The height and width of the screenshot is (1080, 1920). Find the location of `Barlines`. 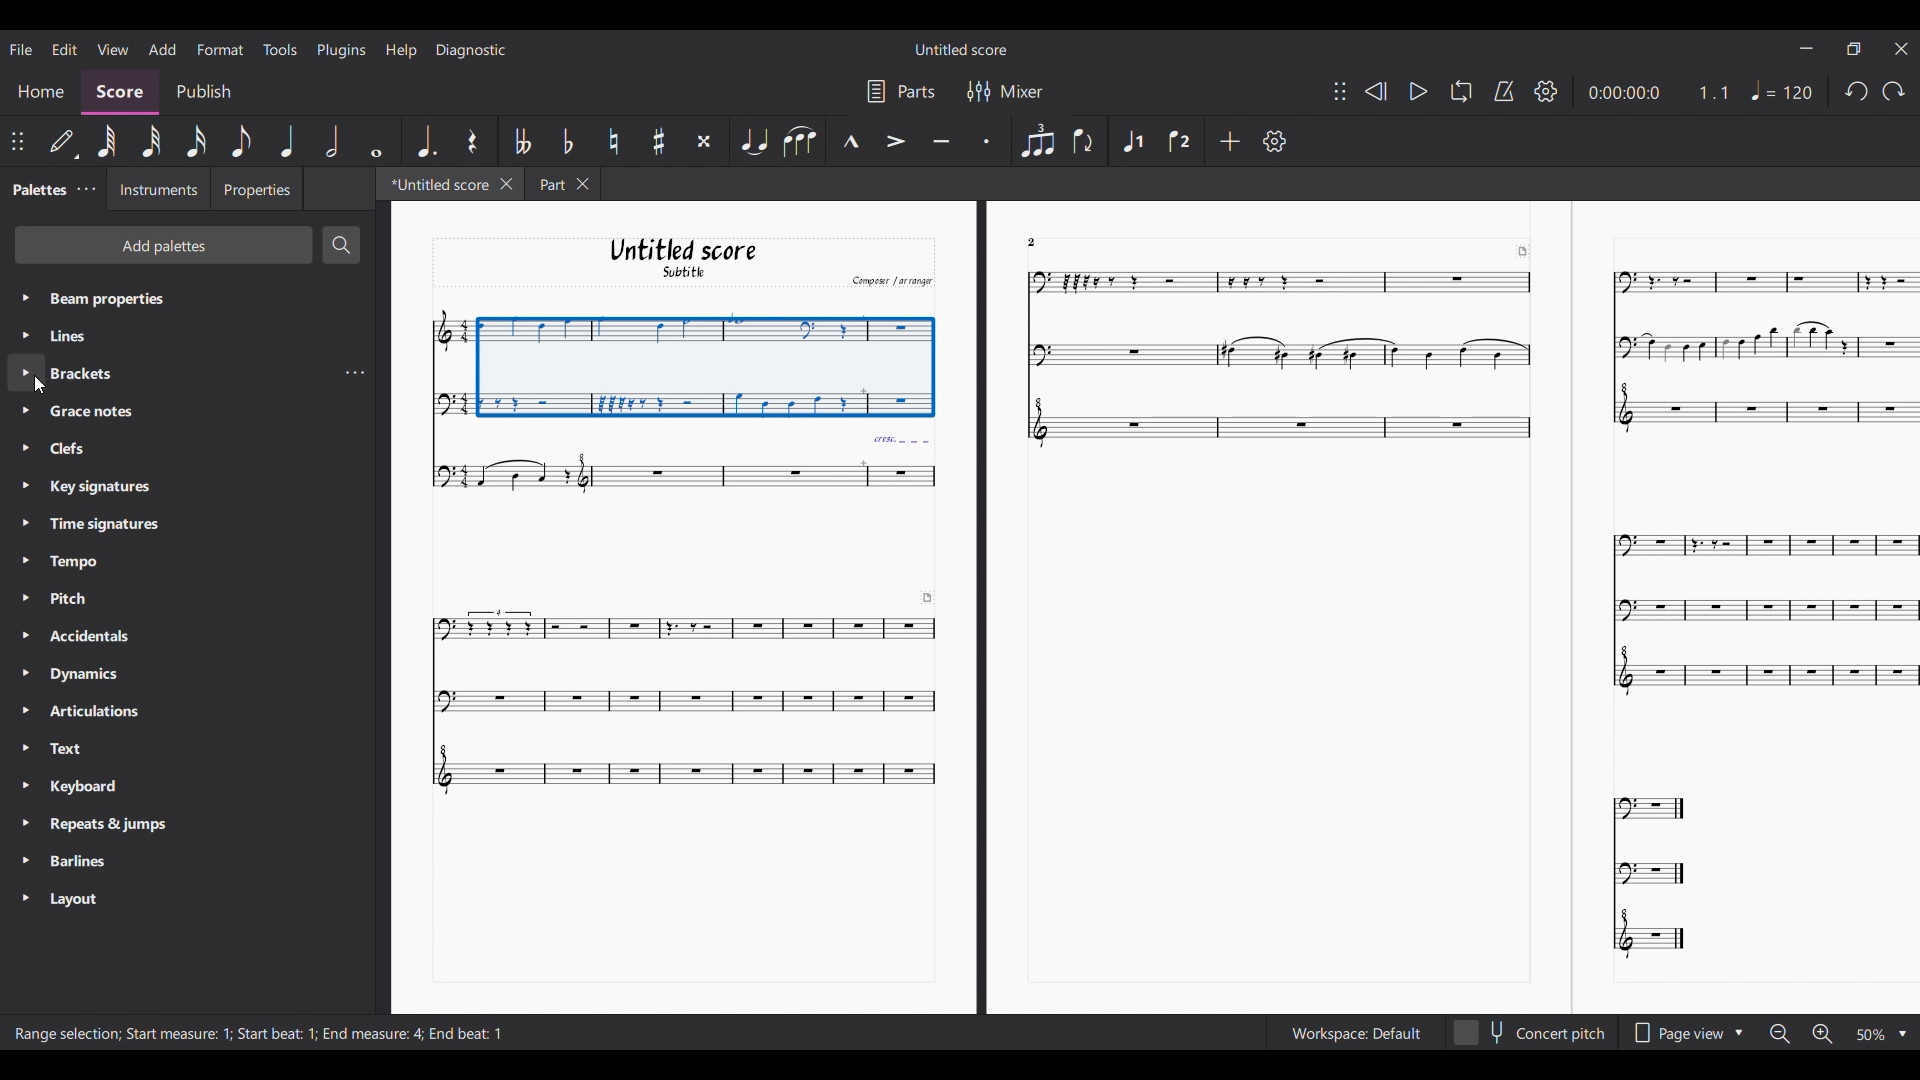

Barlines is located at coordinates (82, 862).